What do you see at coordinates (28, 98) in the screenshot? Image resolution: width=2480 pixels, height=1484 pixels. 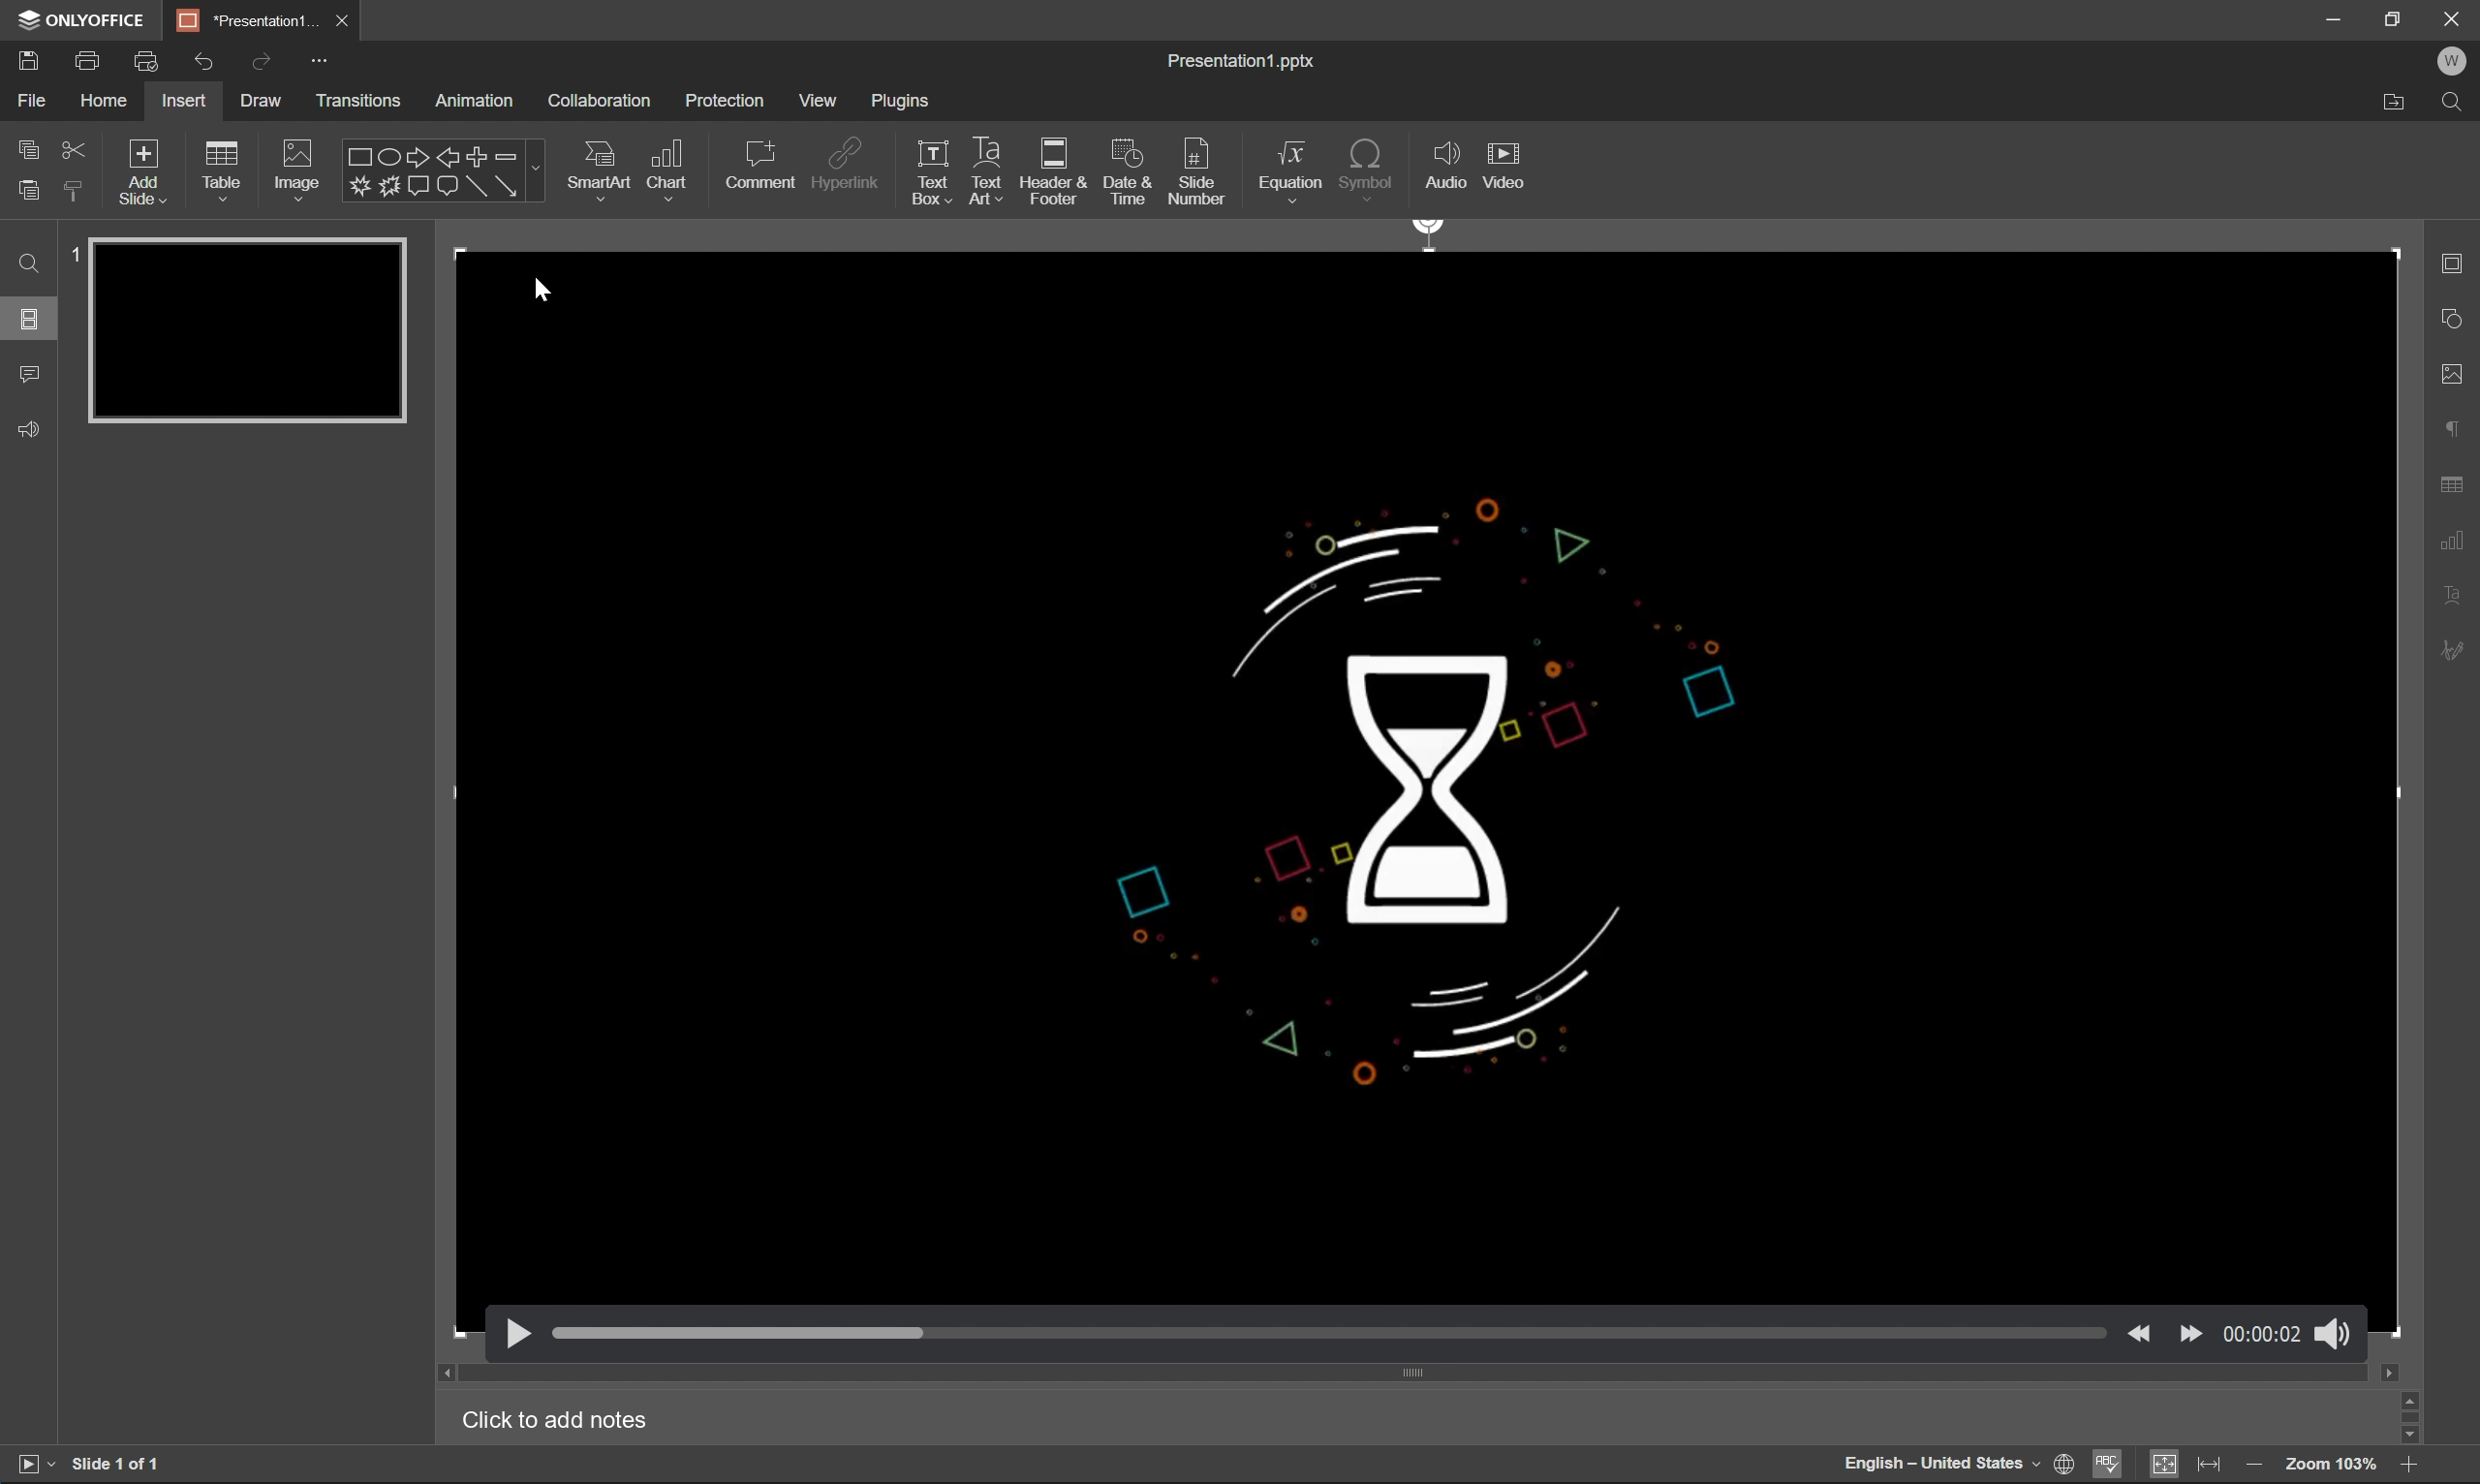 I see `file` at bounding box center [28, 98].